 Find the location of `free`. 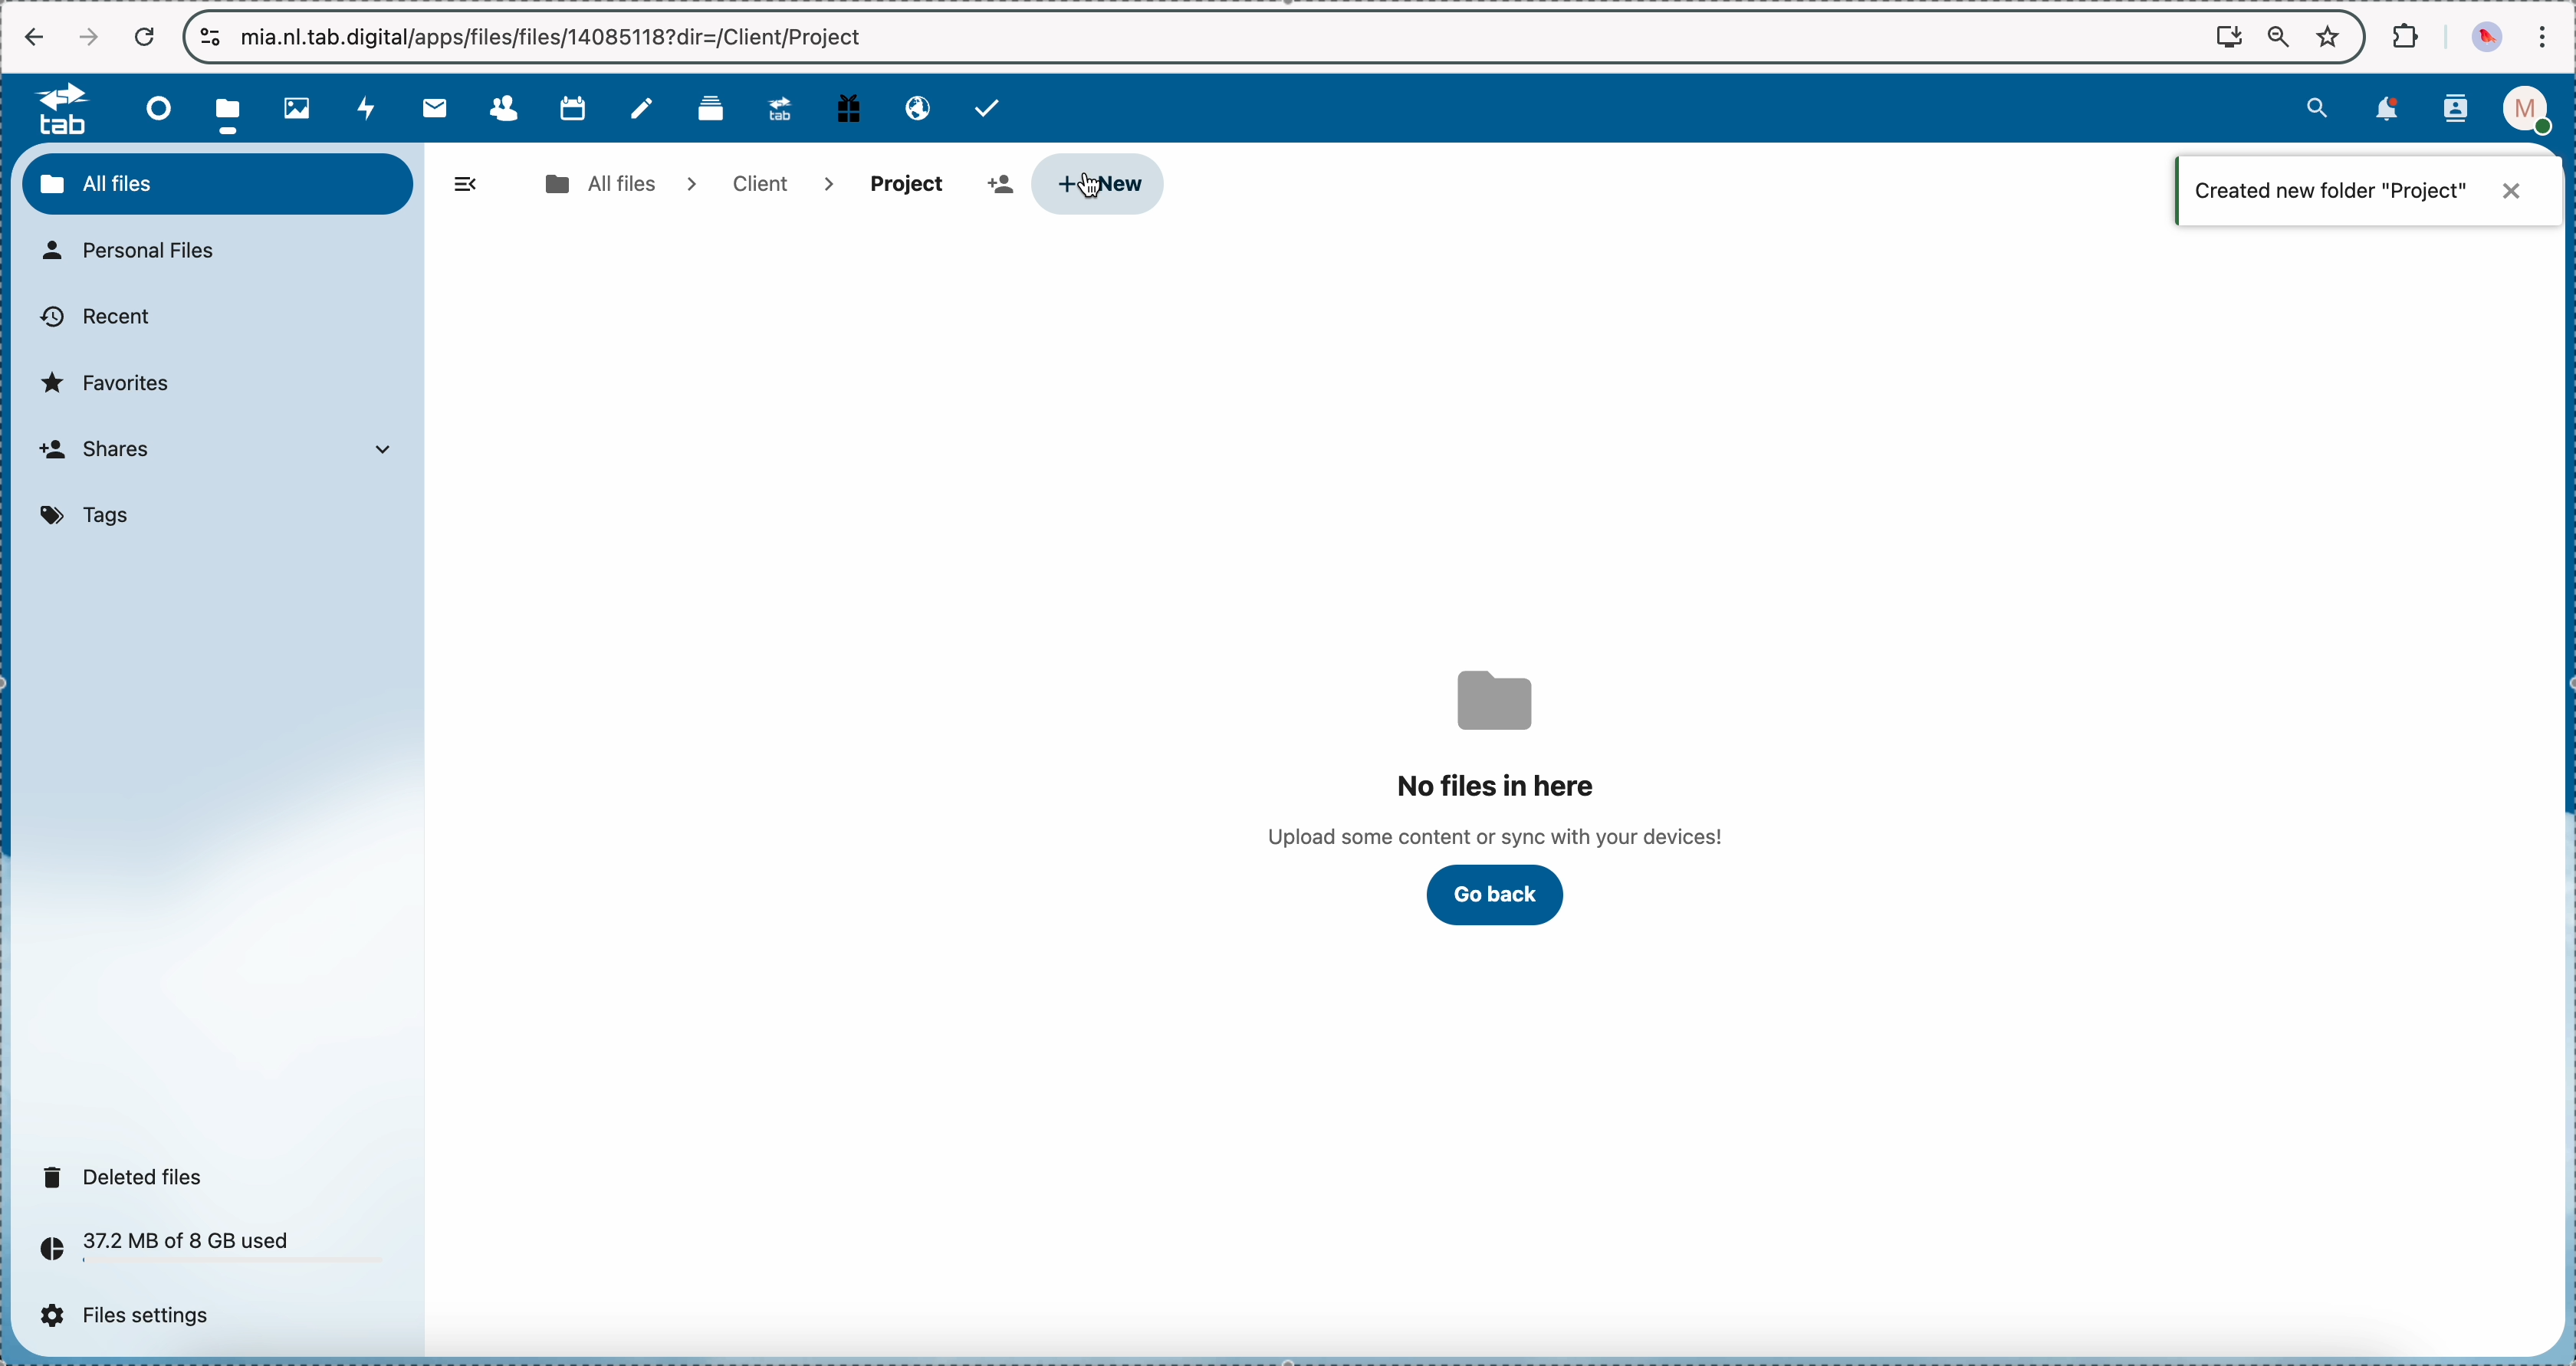

free is located at coordinates (849, 106).